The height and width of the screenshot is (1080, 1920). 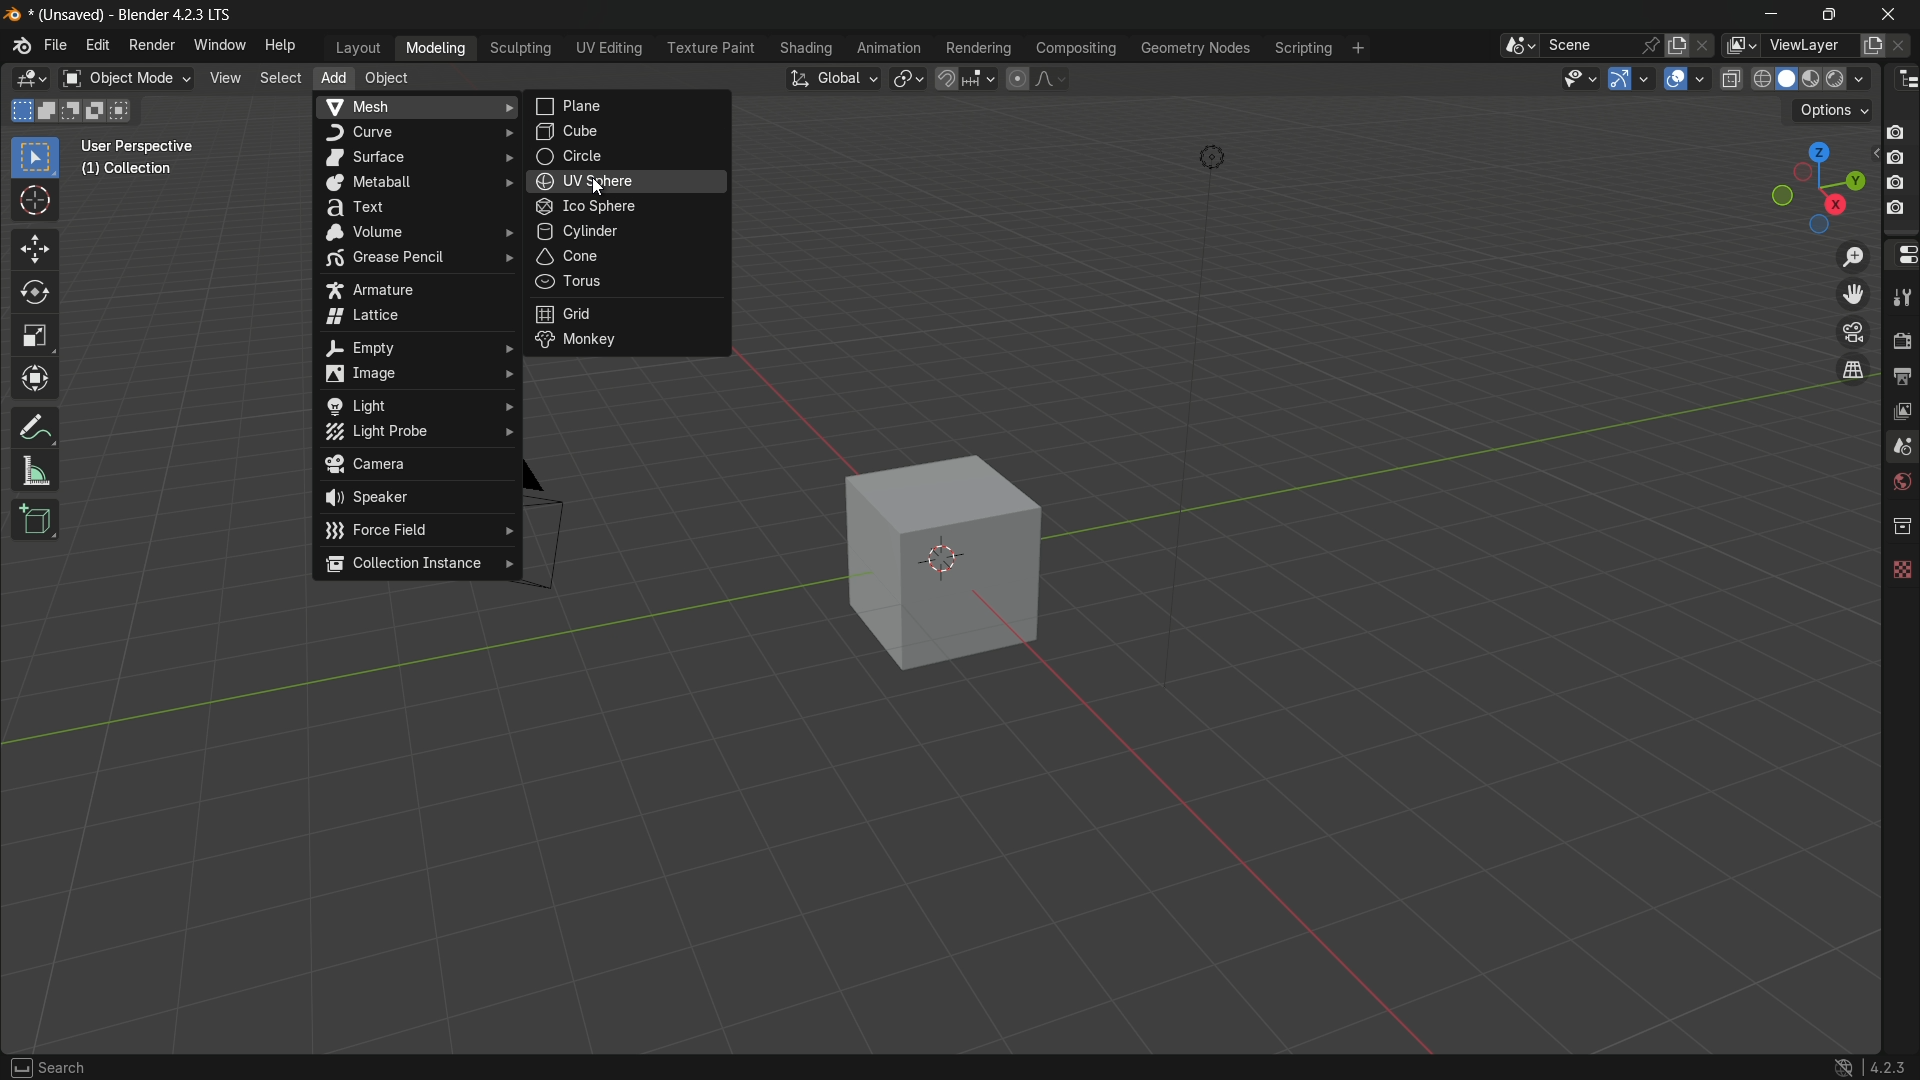 What do you see at coordinates (628, 208) in the screenshot?
I see `ico sphere` at bounding box center [628, 208].